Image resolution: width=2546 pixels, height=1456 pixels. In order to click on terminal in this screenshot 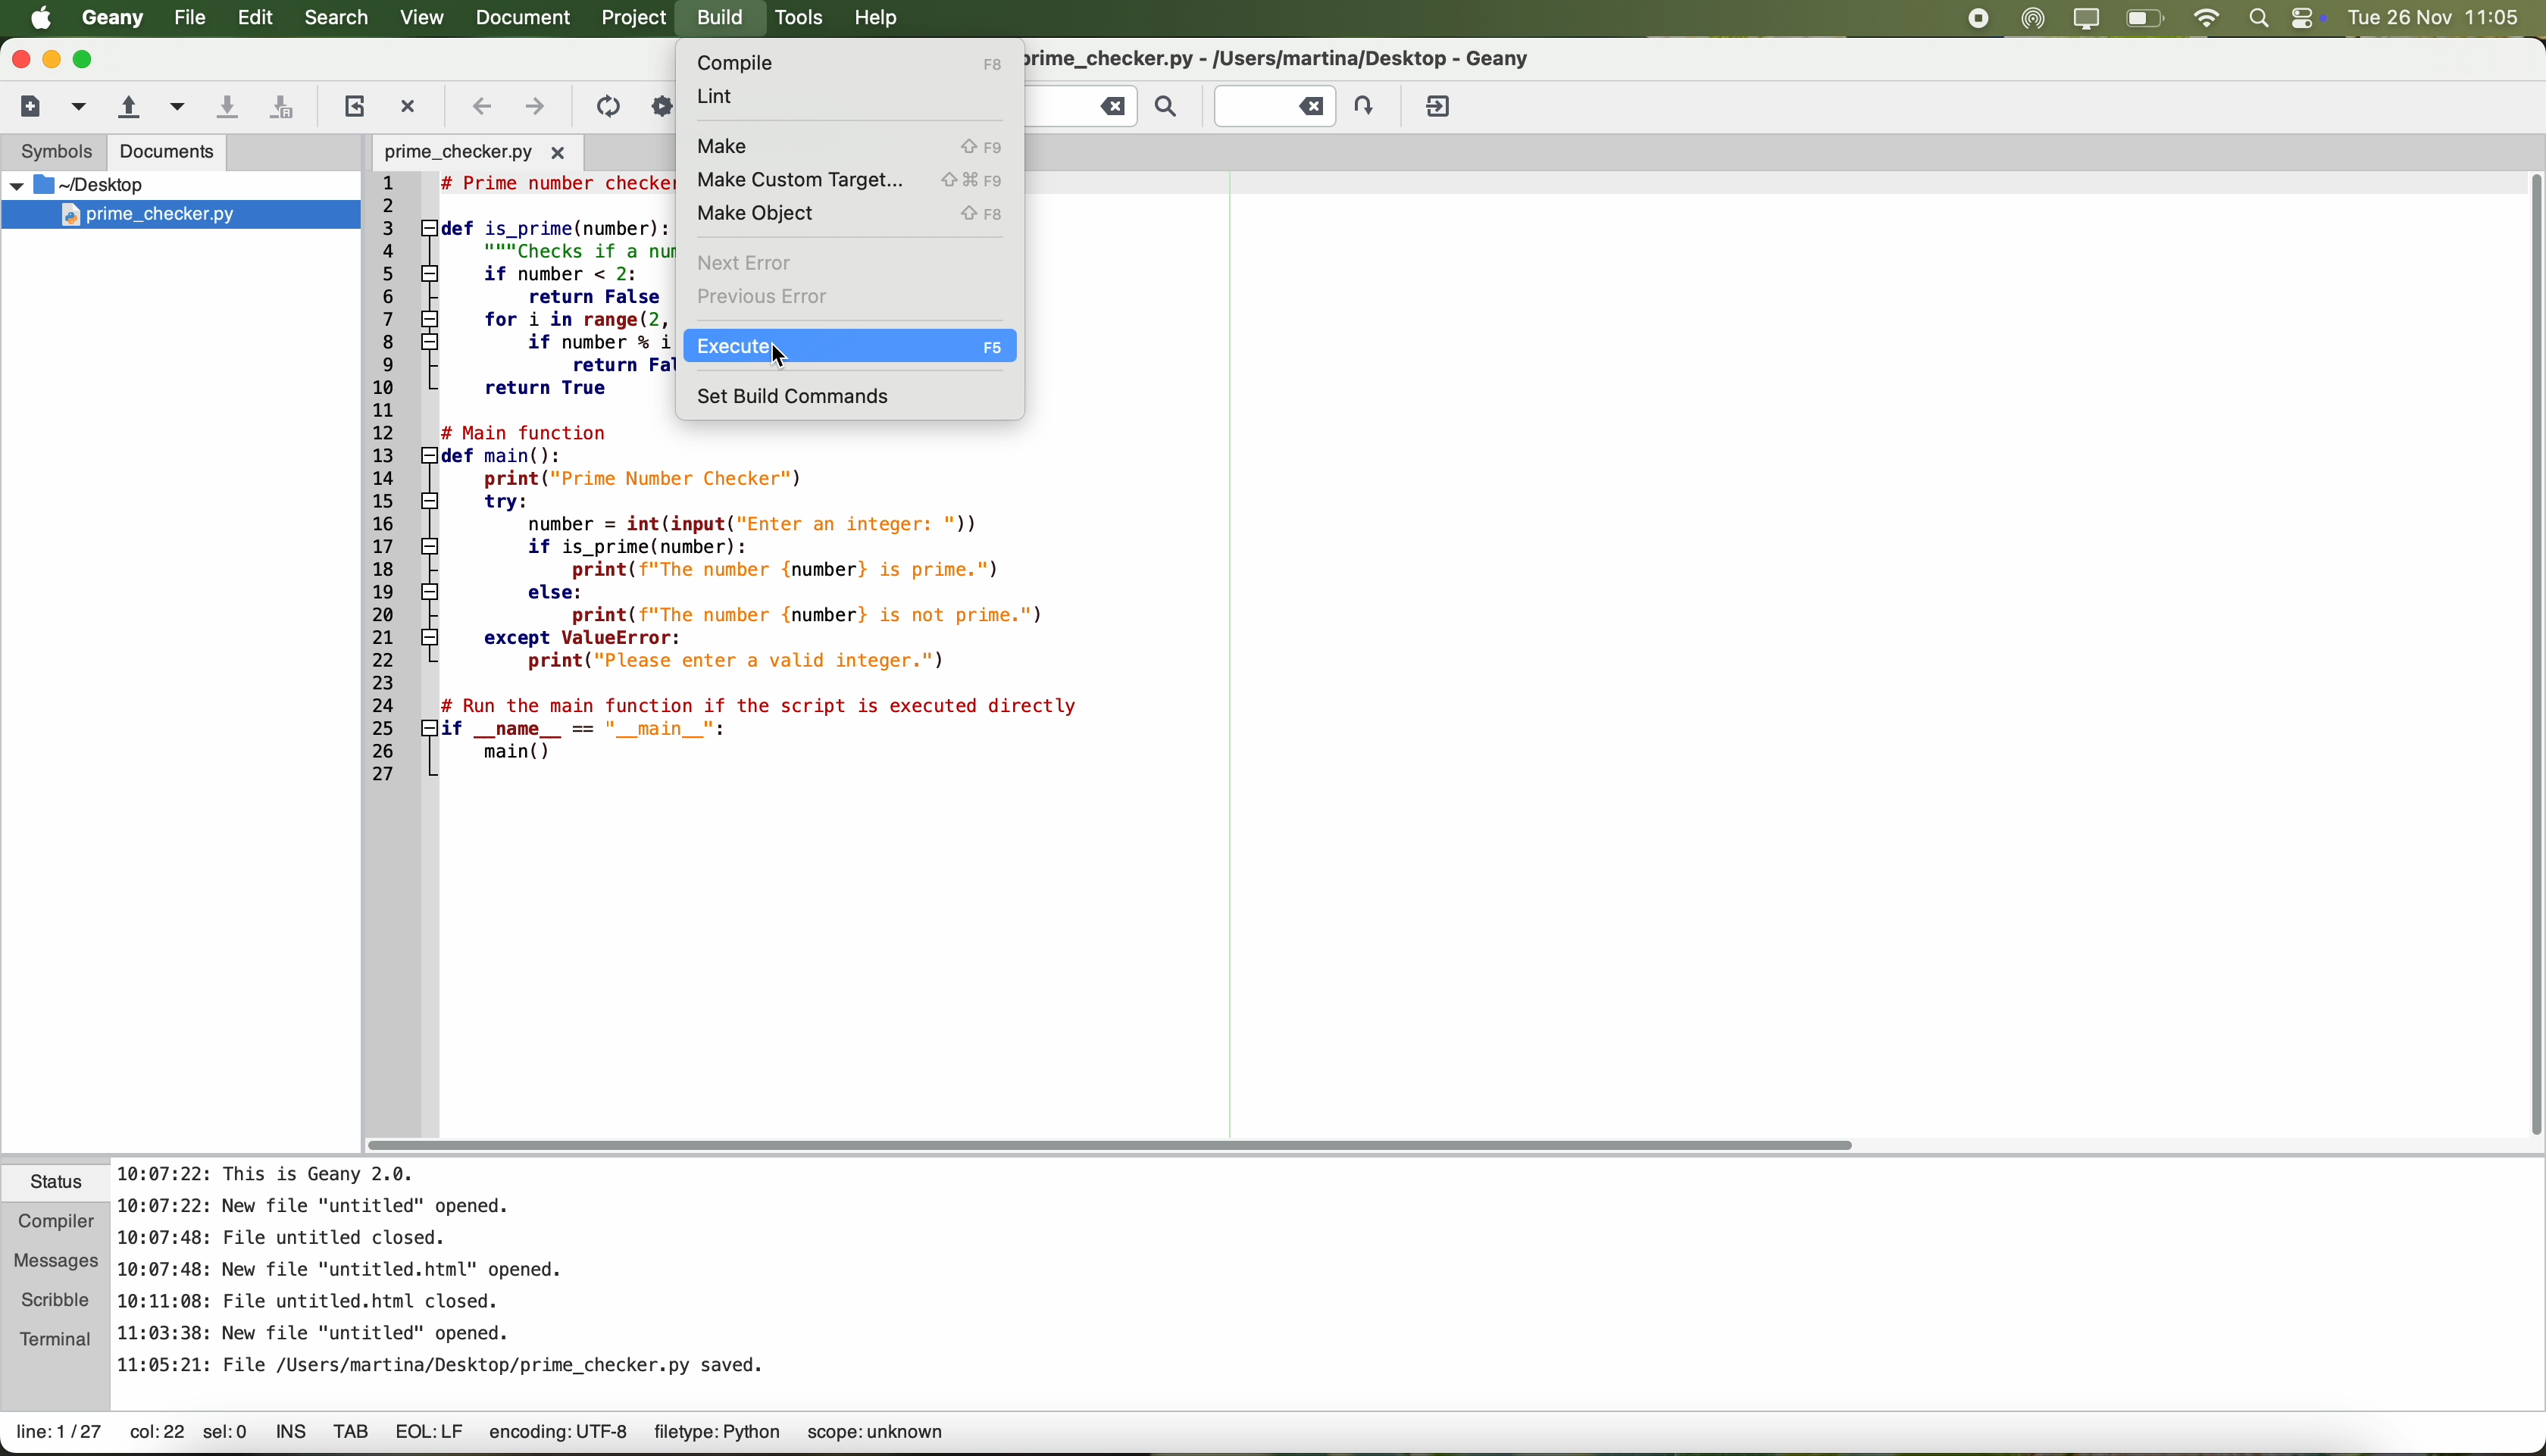, I will do `click(57, 1339)`.